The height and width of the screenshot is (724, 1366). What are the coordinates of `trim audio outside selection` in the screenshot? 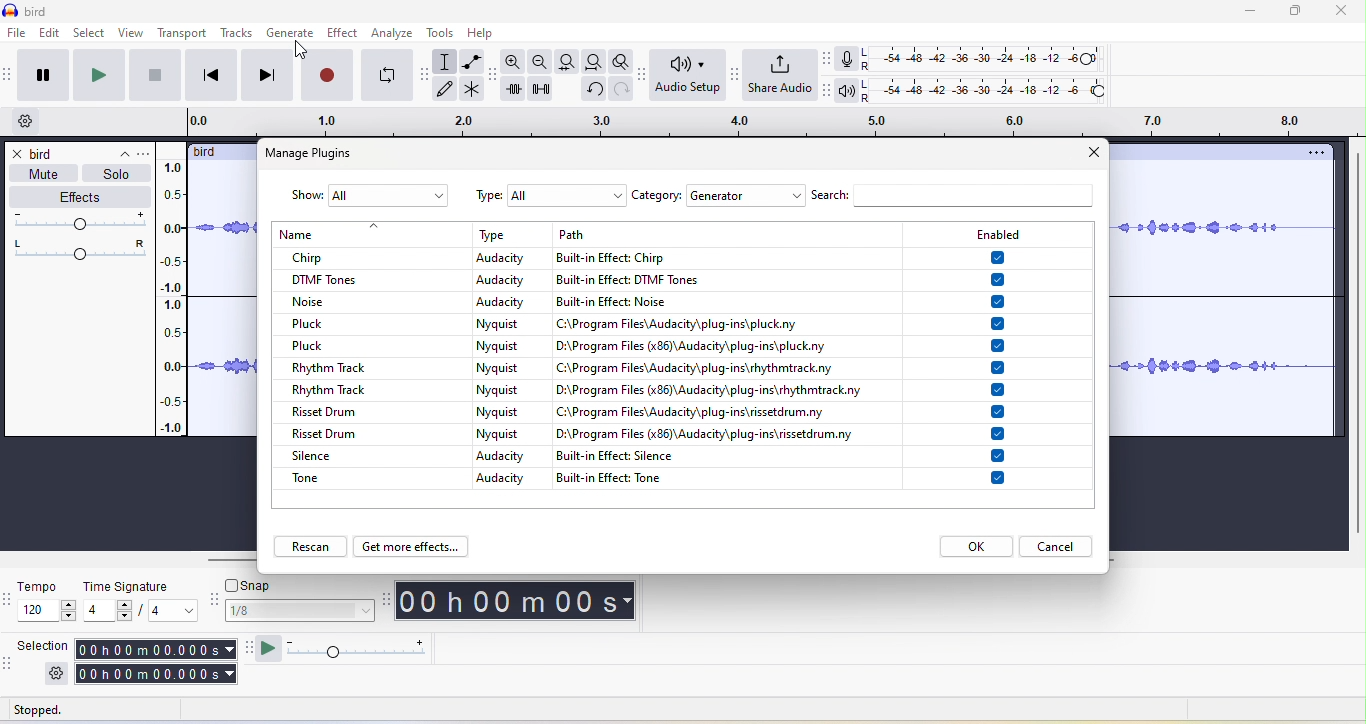 It's located at (518, 93).